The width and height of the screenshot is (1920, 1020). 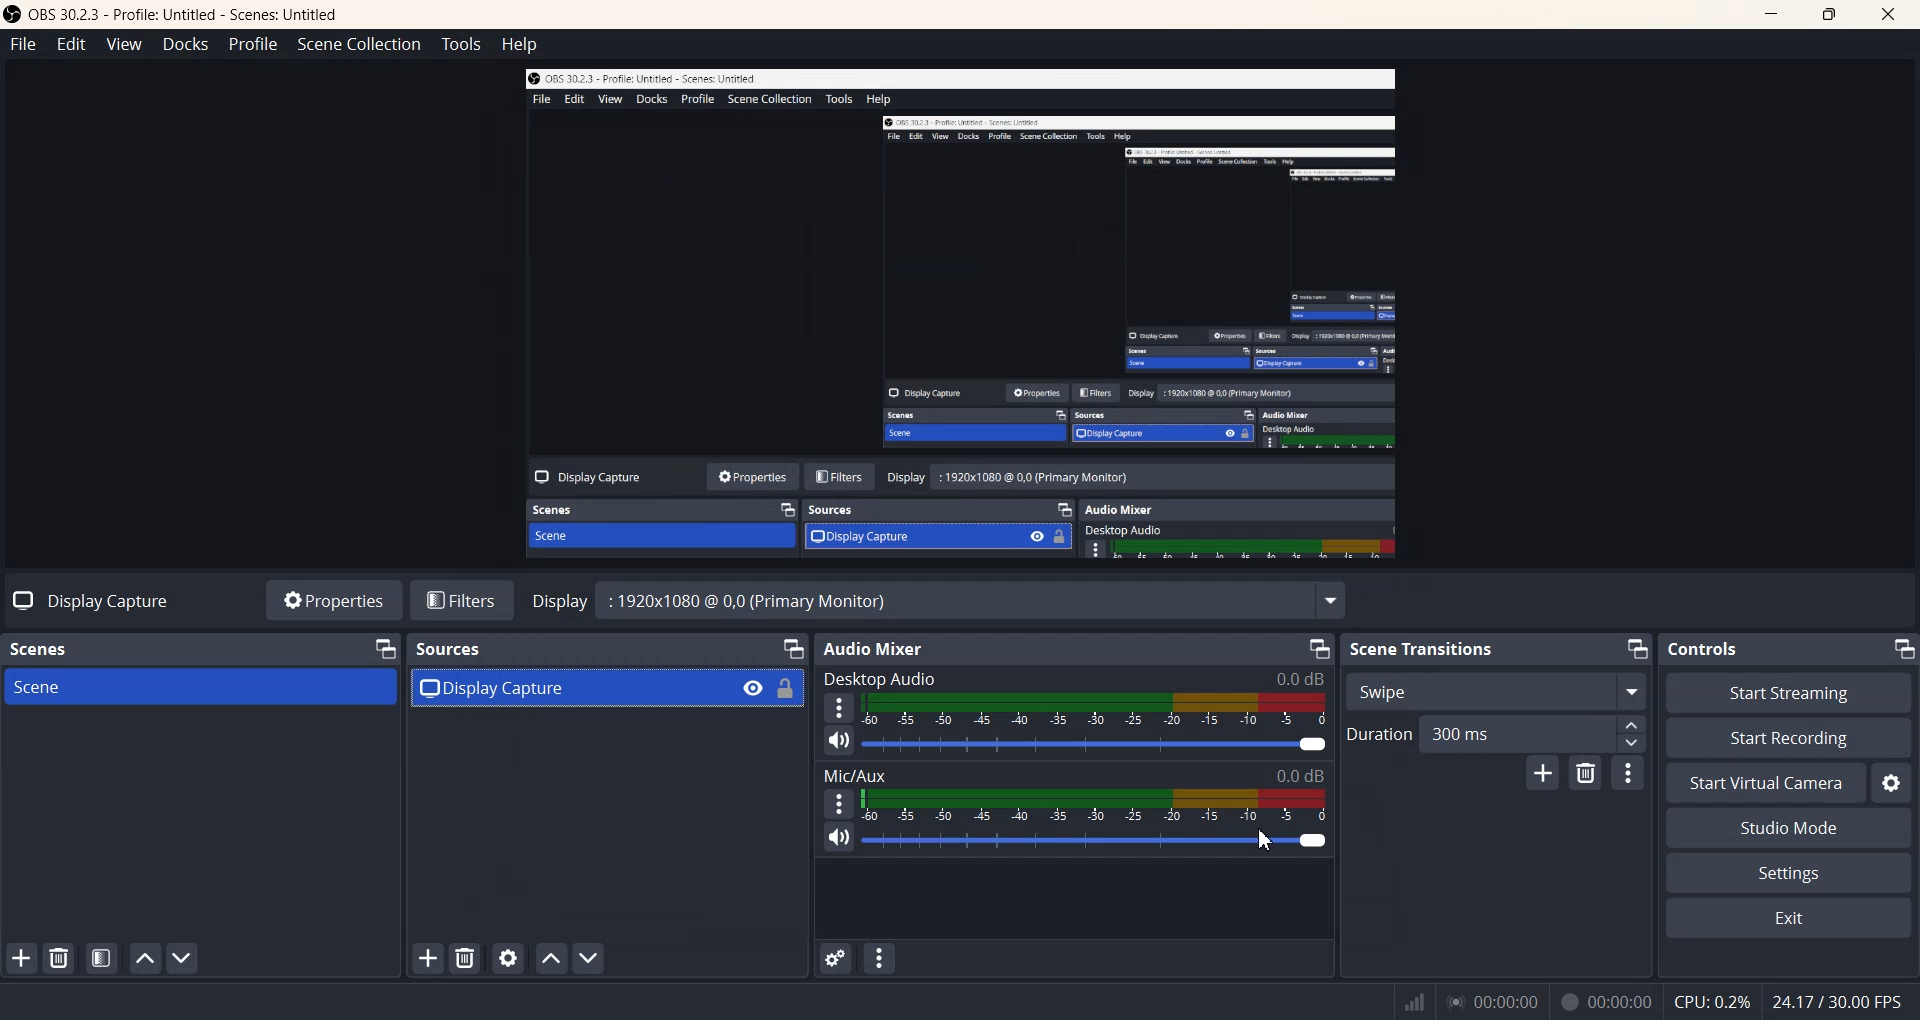 What do you see at coordinates (461, 600) in the screenshot?
I see `Filters` at bounding box center [461, 600].